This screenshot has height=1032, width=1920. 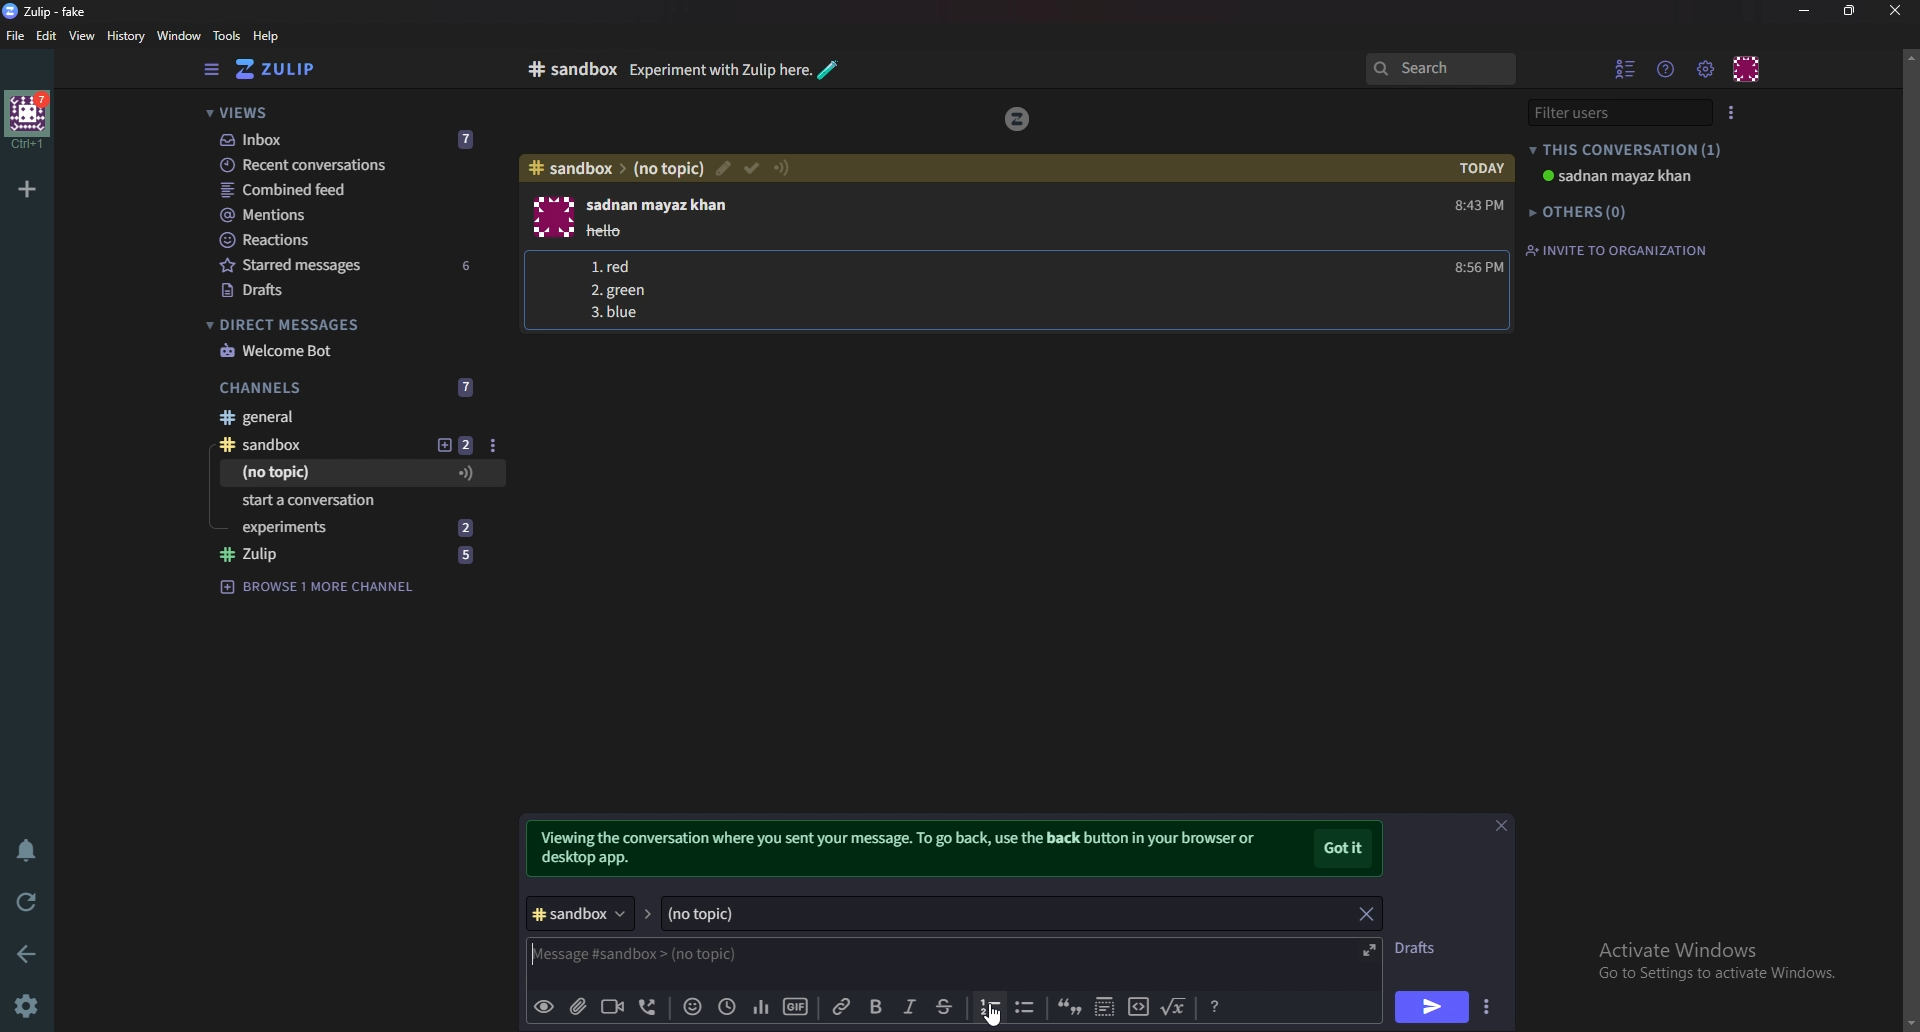 What do you see at coordinates (906, 849) in the screenshot?
I see `info` at bounding box center [906, 849].